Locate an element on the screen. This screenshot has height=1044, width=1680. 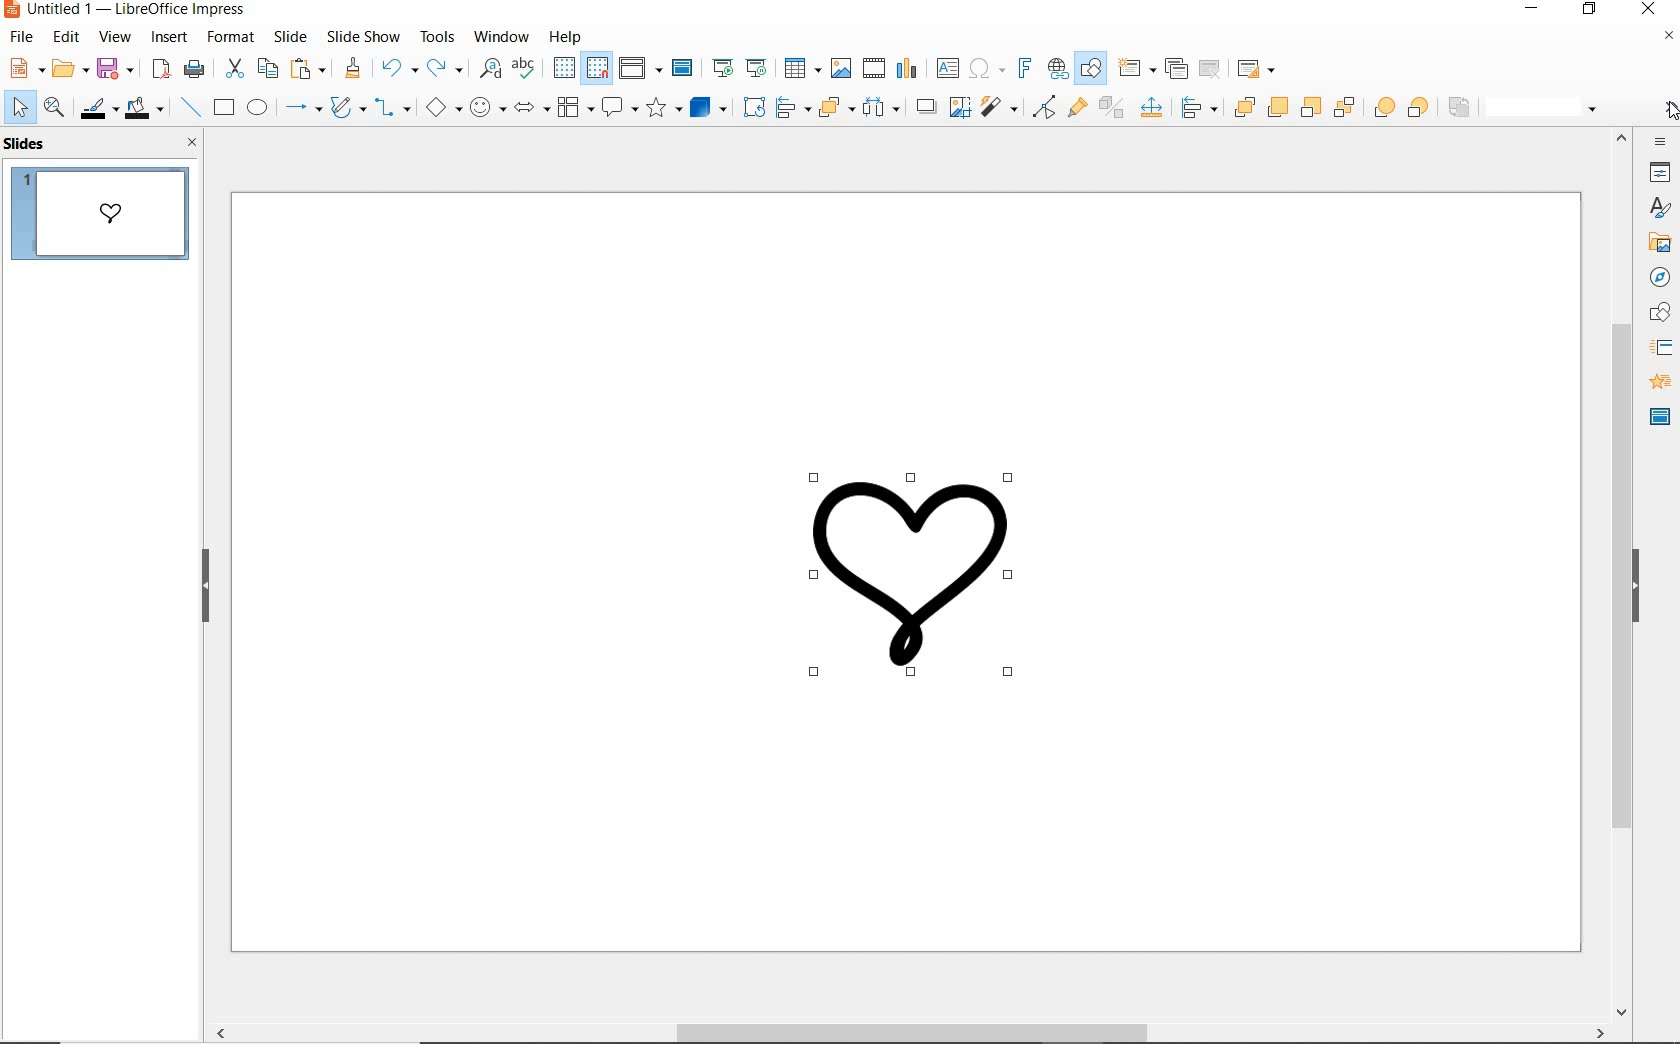
insert image is located at coordinates (840, 68).